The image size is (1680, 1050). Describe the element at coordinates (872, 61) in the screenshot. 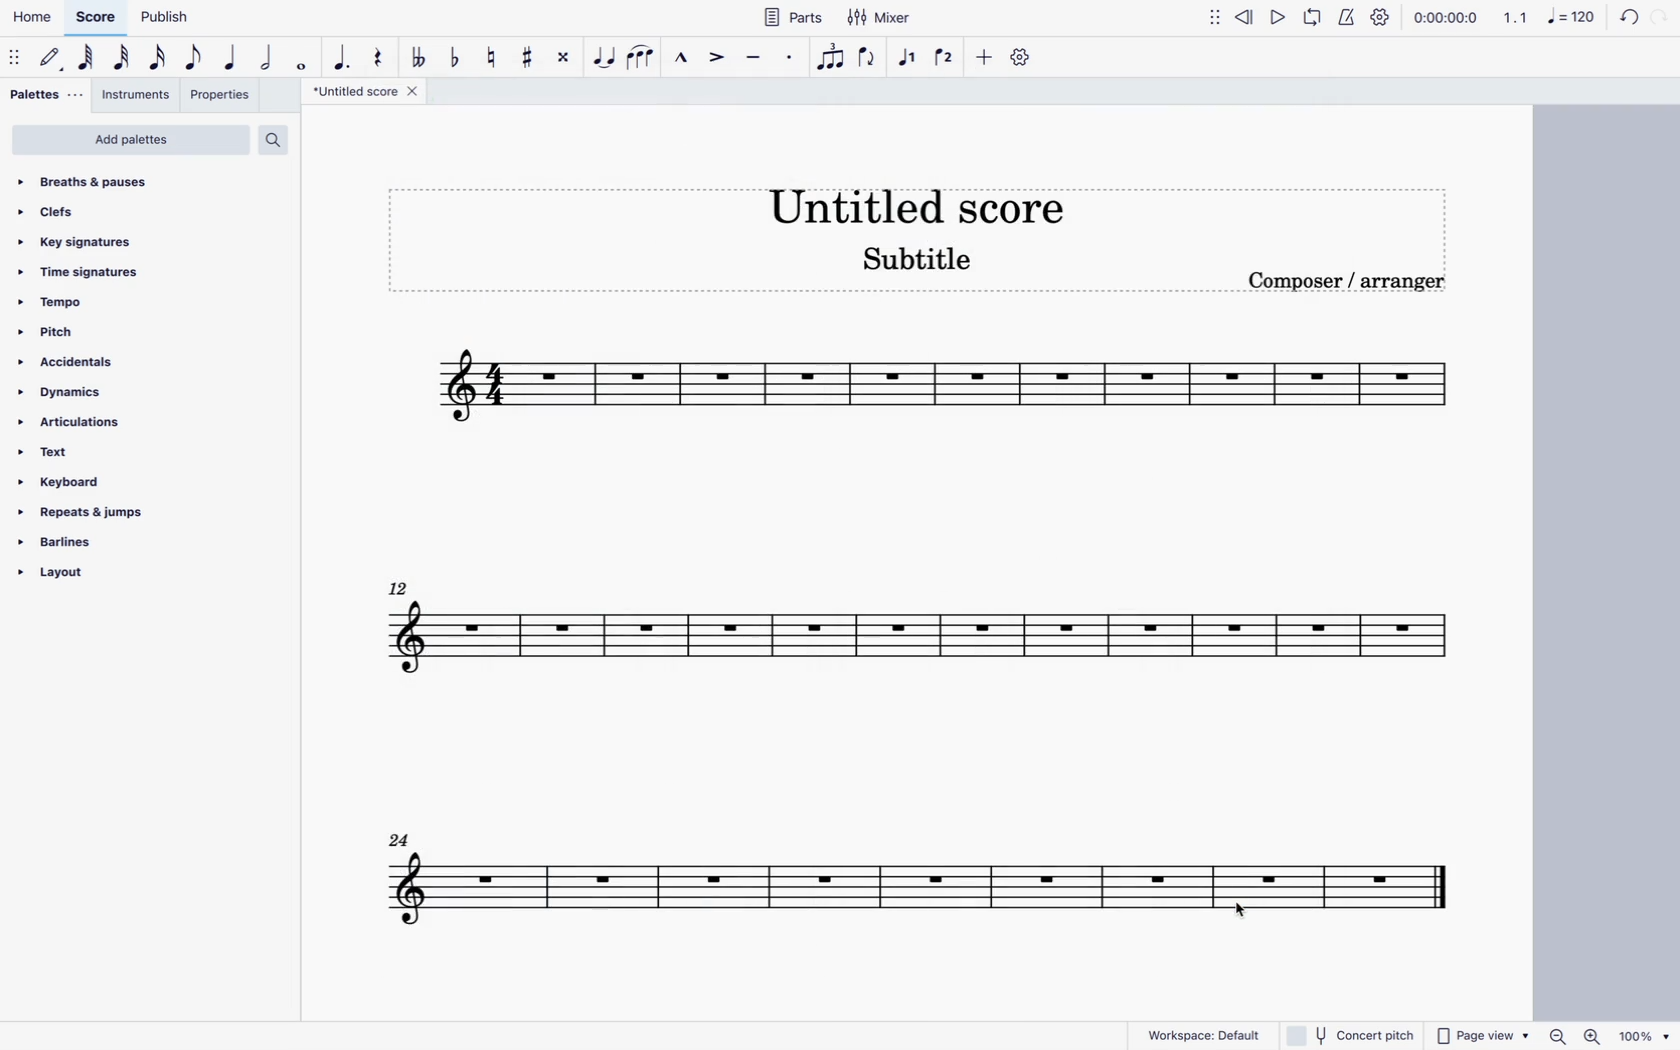

I see `flip direction` at that location.